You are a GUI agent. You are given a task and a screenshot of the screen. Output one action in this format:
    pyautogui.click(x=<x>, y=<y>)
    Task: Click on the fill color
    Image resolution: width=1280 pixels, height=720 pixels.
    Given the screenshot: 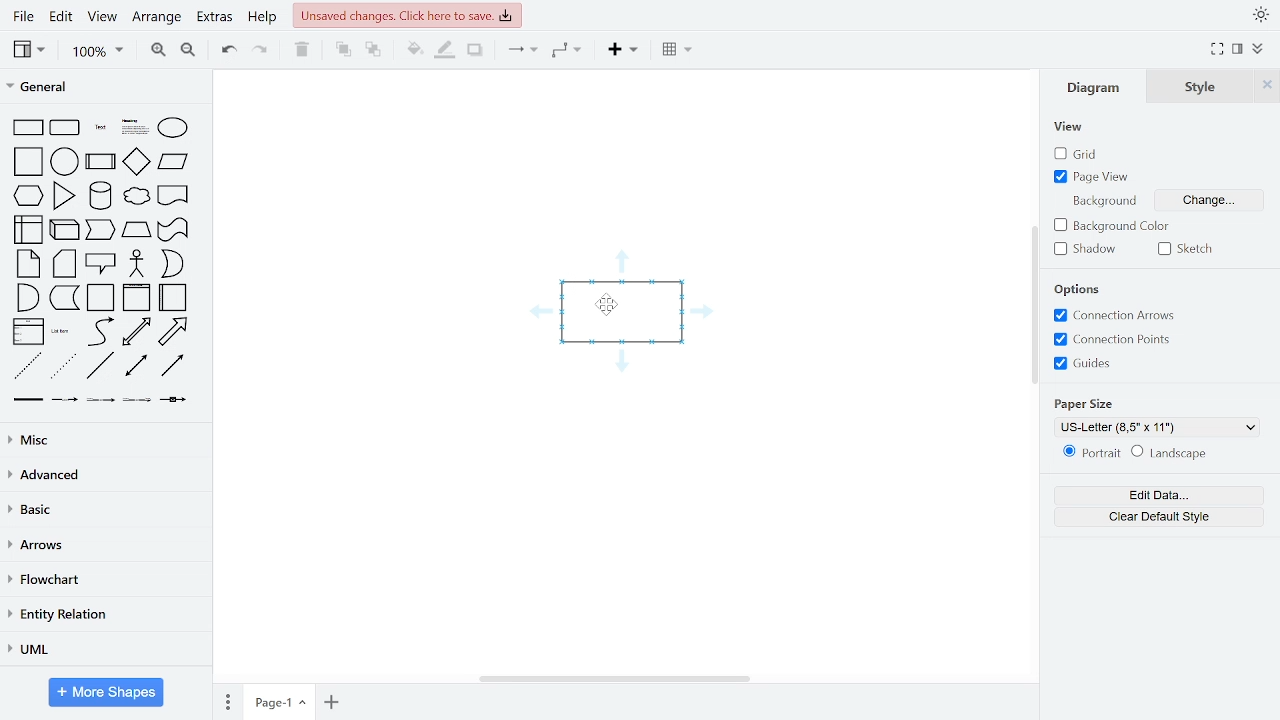 What is the action you would take?
    pyautogui.click(x=413, y=49)
    